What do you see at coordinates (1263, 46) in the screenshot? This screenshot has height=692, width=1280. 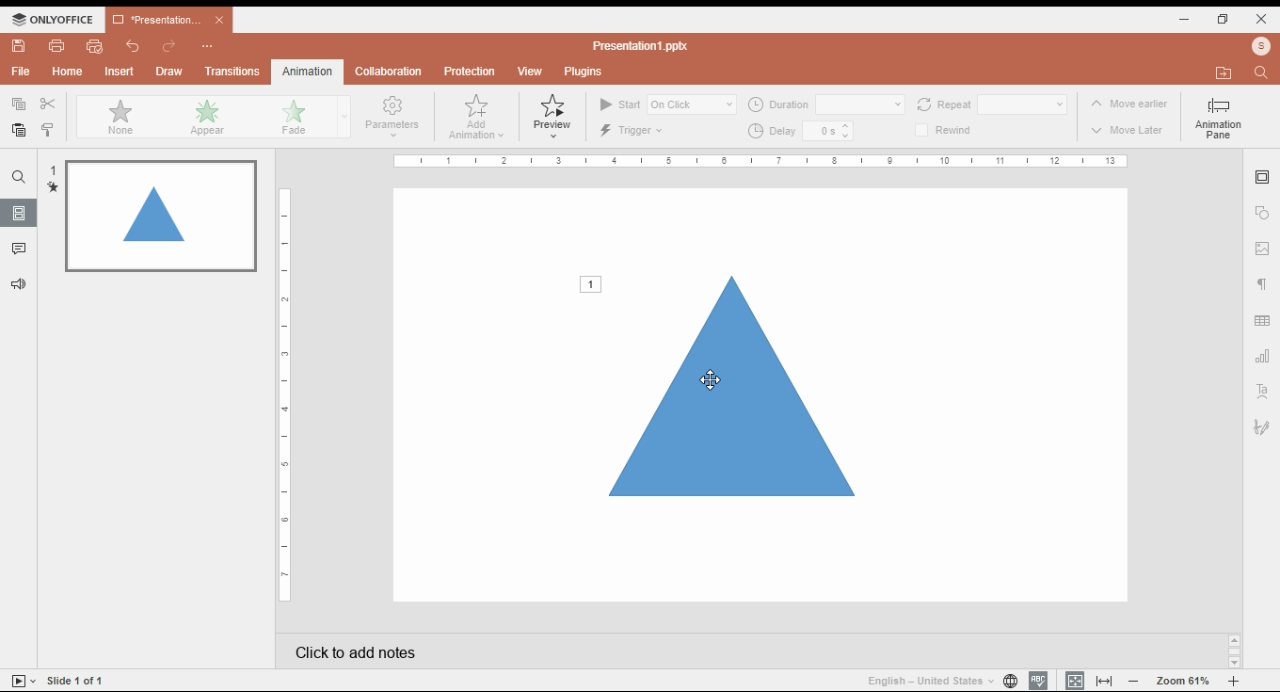 I see `profile` at bounding box center [1263, 46].